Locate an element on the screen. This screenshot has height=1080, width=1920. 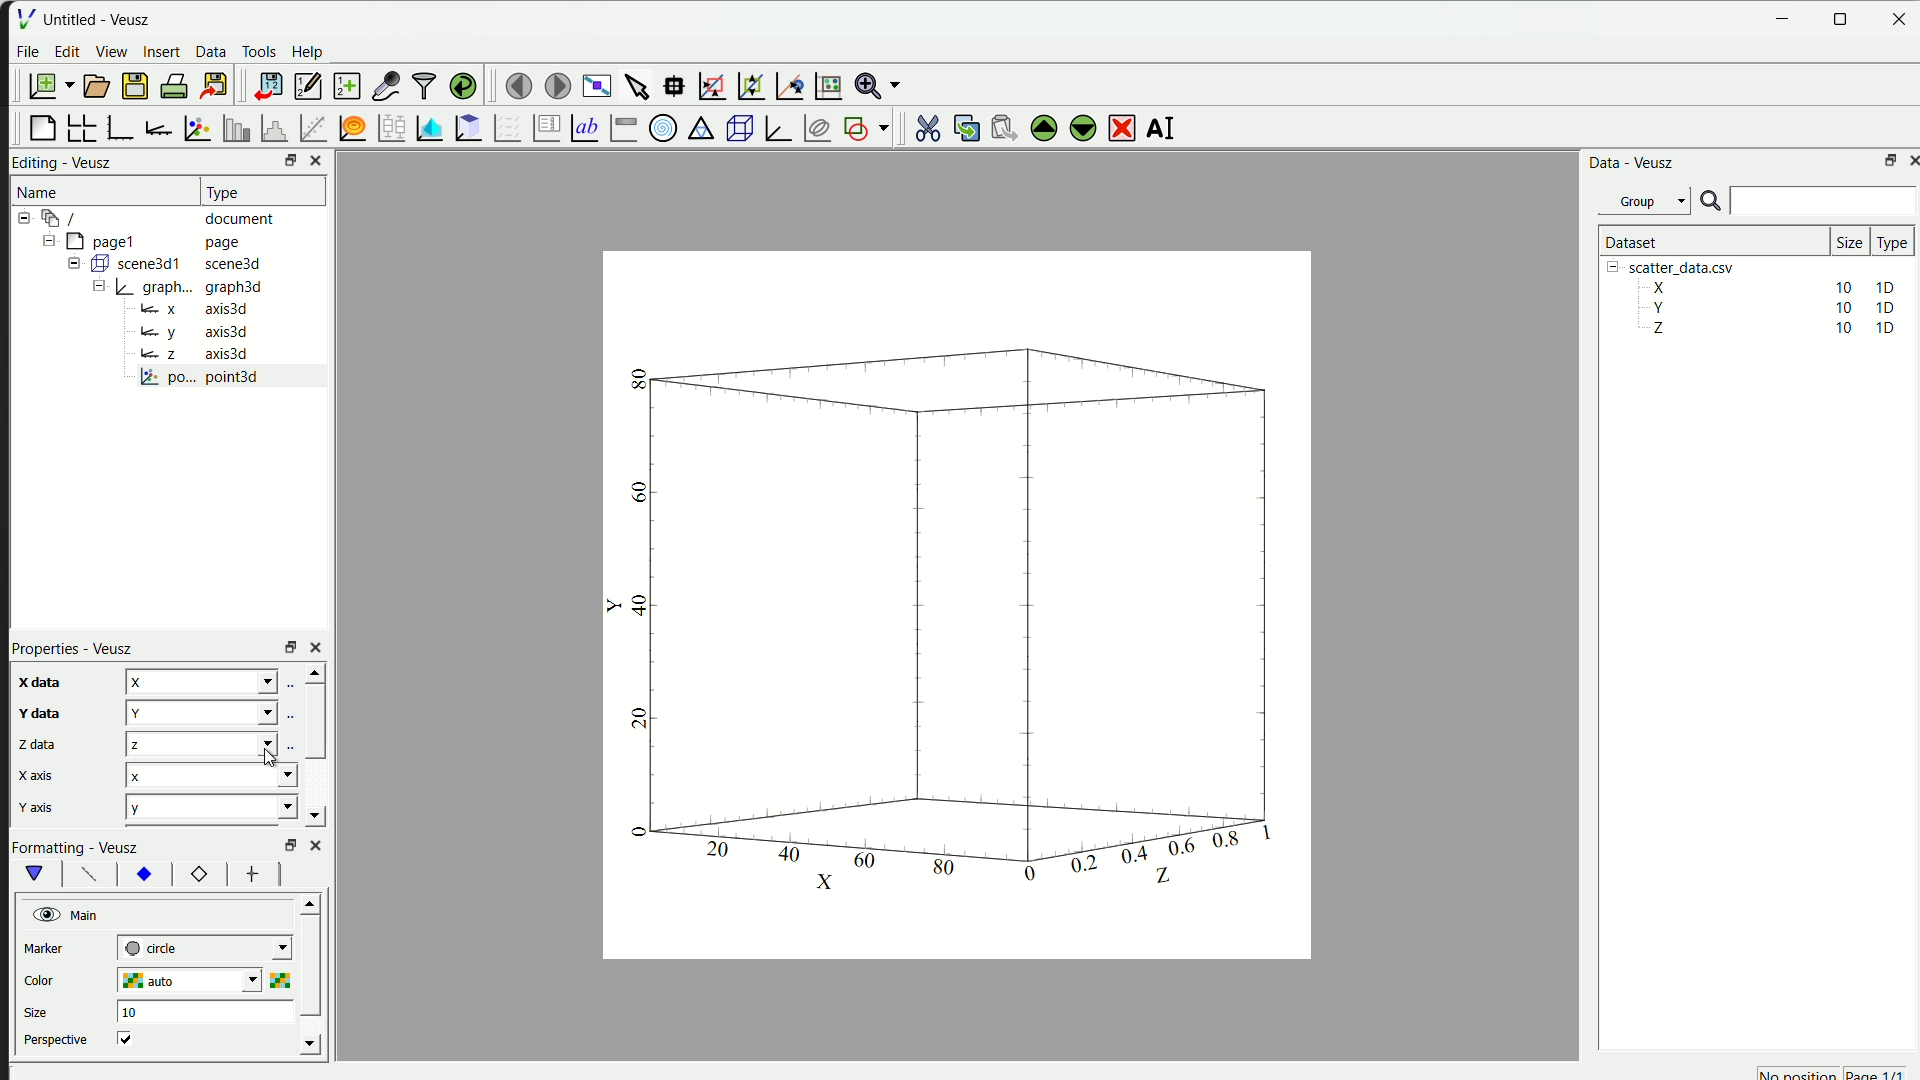
z is located at coordinates (224, 679).